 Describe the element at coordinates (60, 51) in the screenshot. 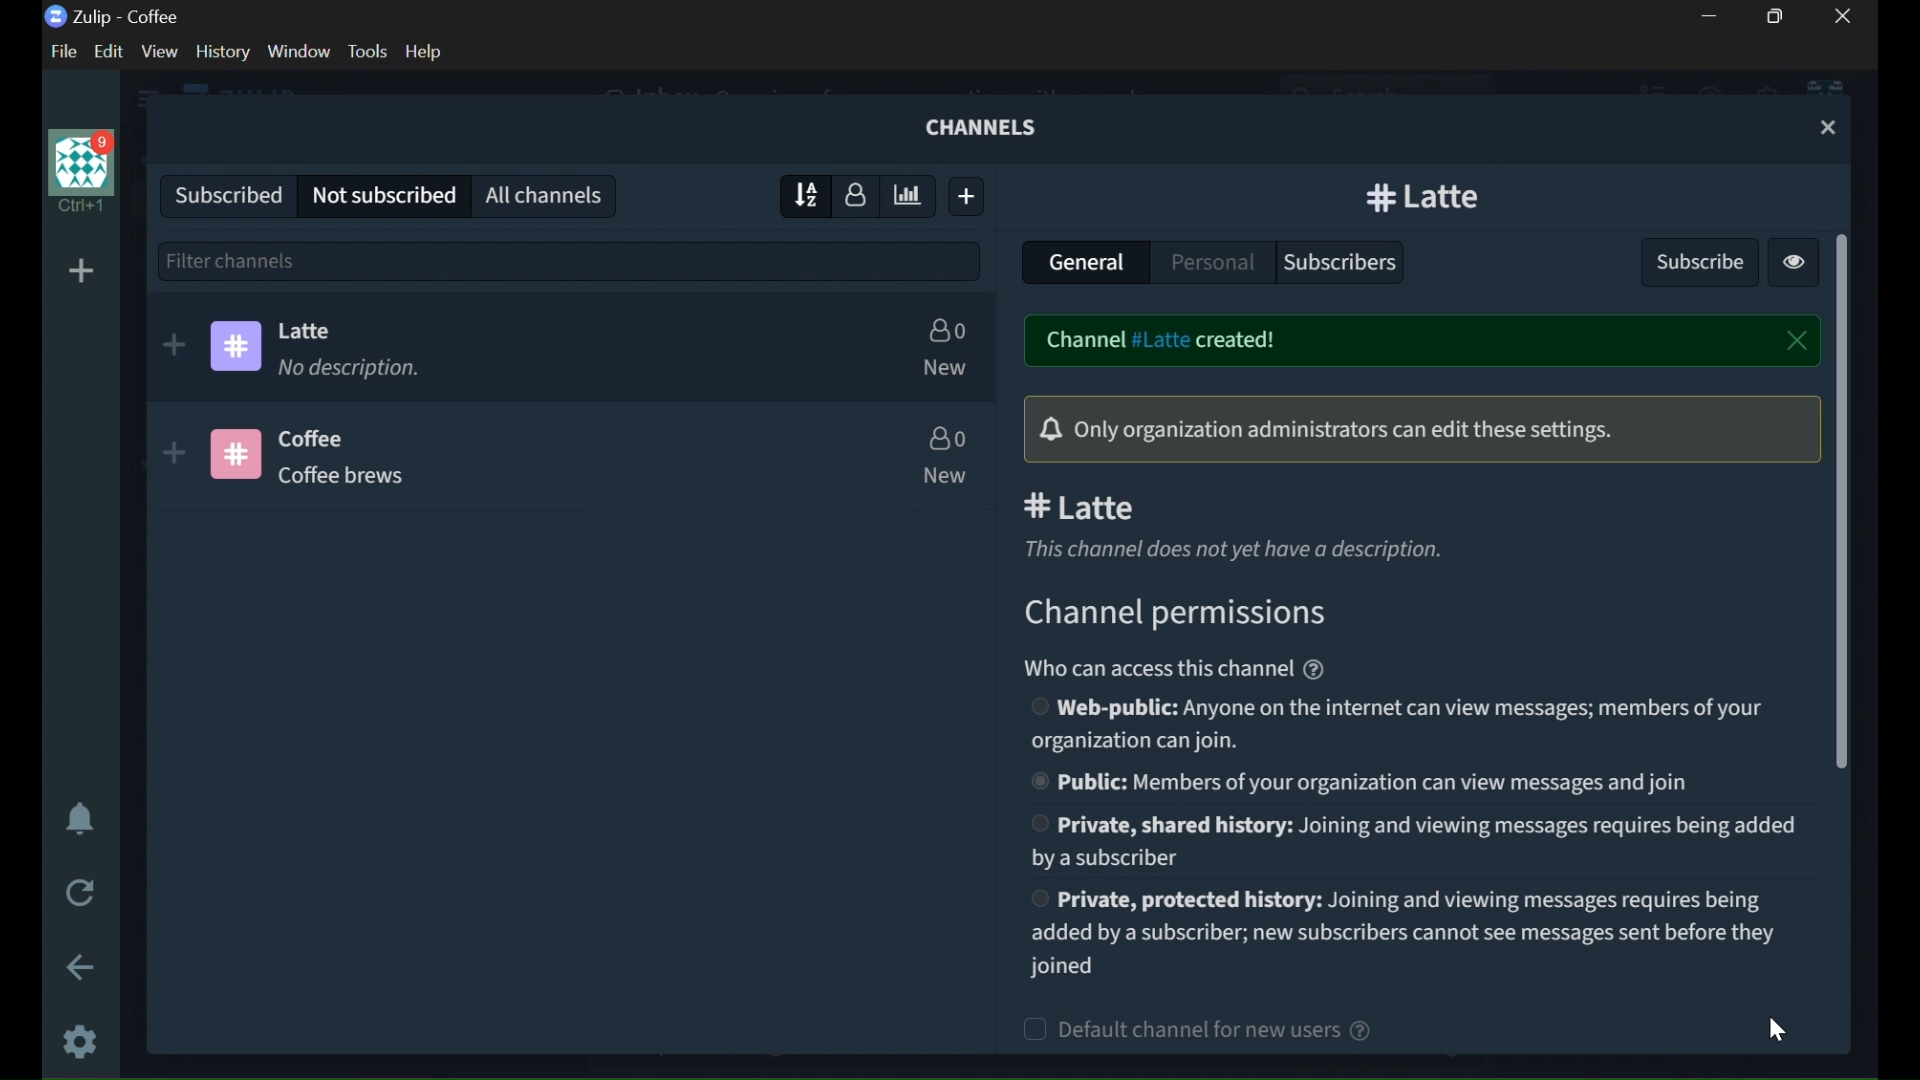

I see `FILE` at that location.